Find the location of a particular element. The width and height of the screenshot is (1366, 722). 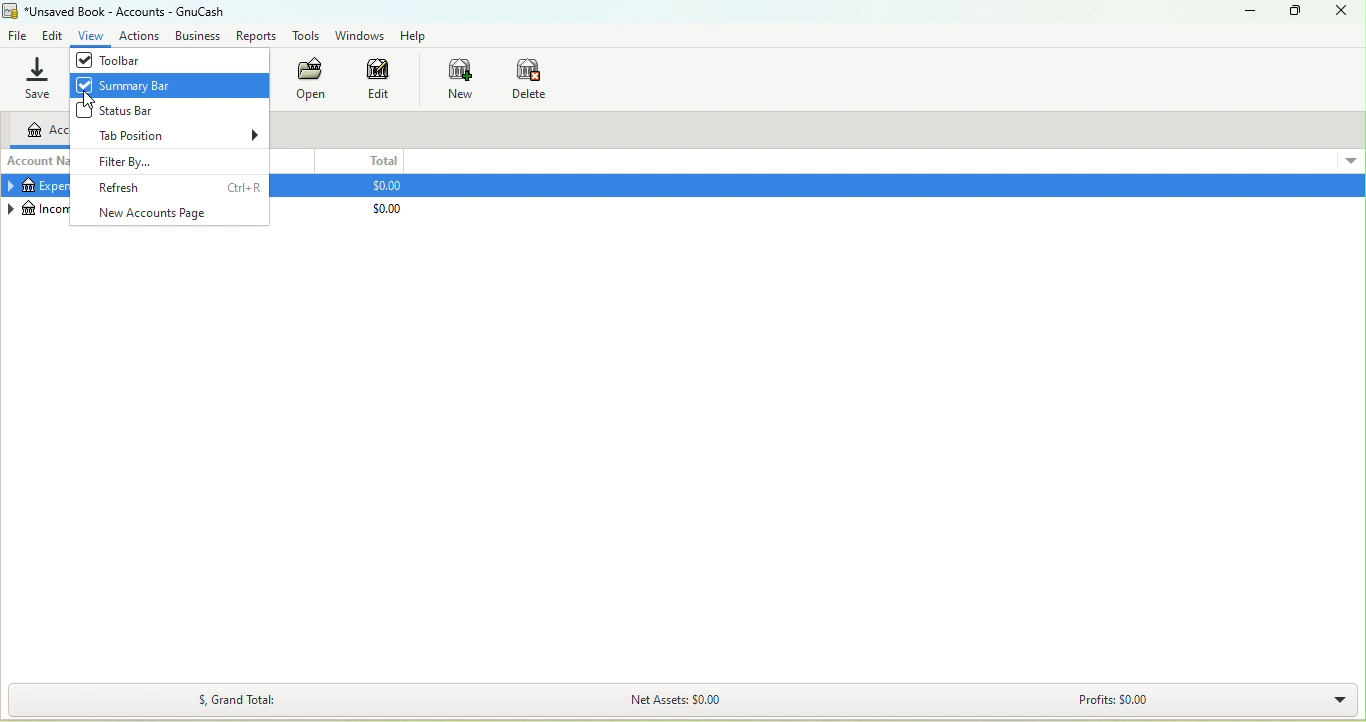

Collapse is located at coordinates (9, 186).